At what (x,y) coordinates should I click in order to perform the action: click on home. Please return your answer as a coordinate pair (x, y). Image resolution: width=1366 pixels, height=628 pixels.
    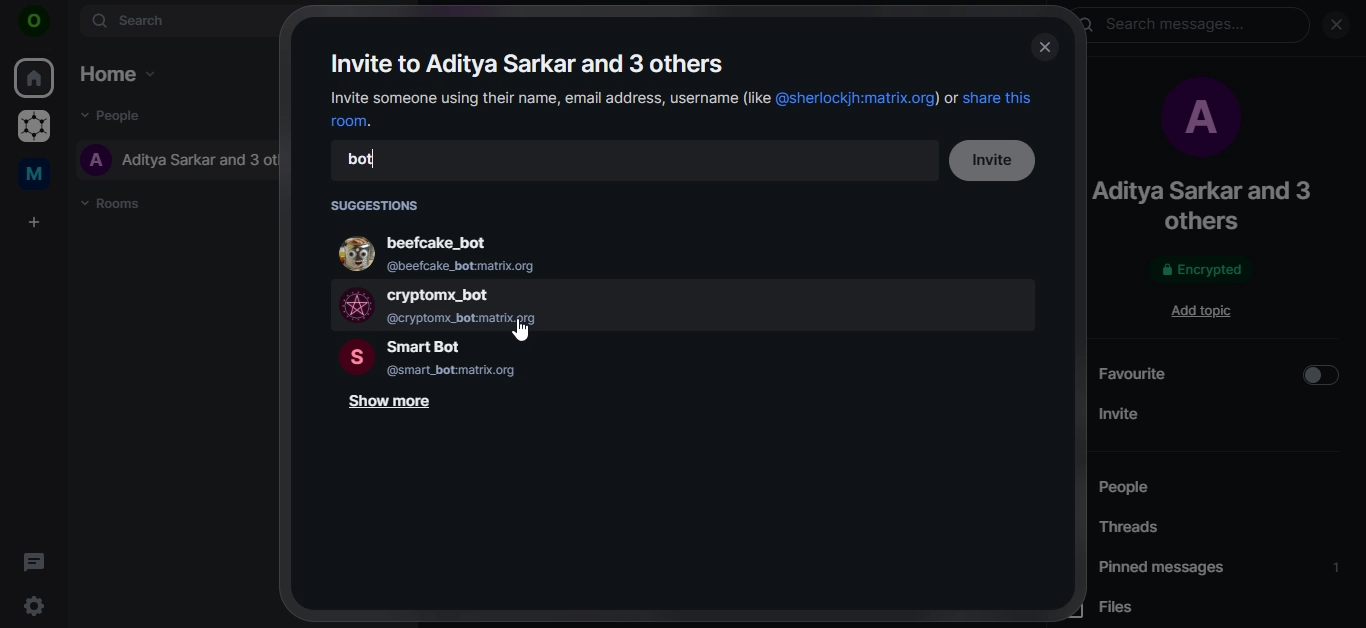
    Looking at the image, I should click on (35, 76).